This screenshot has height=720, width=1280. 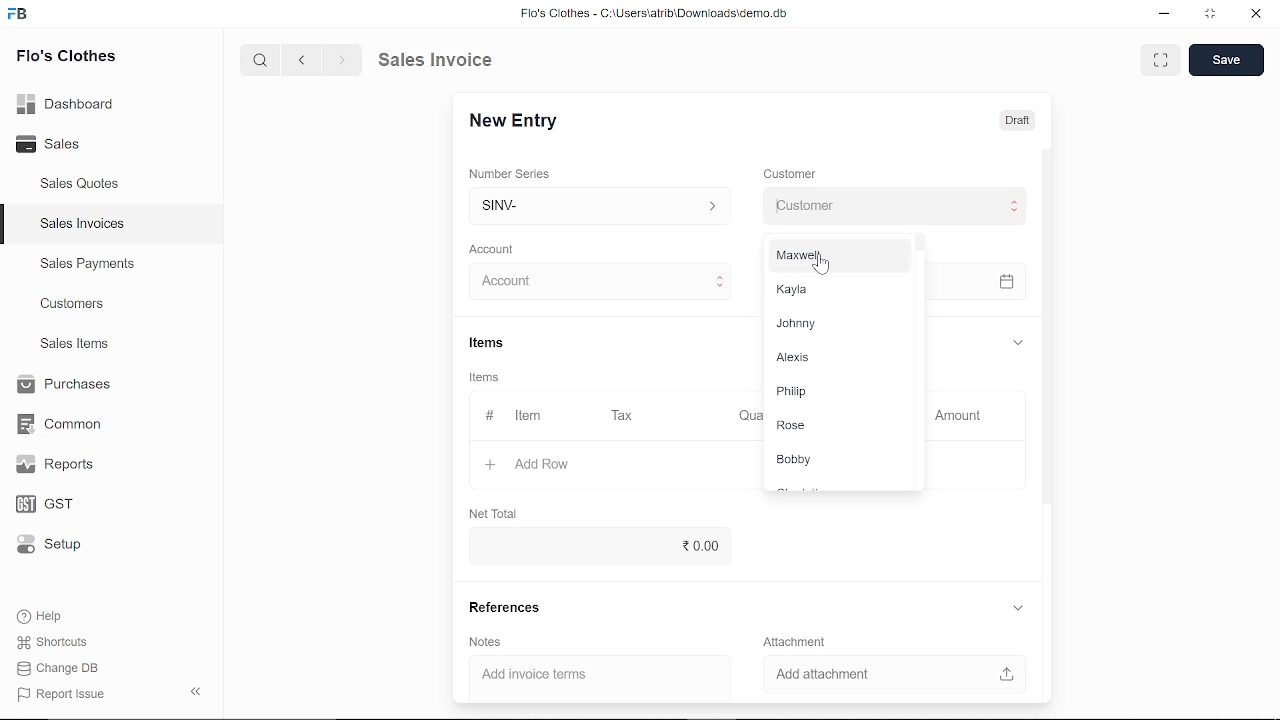 I want to click on previous, so click(x=303, y=60).